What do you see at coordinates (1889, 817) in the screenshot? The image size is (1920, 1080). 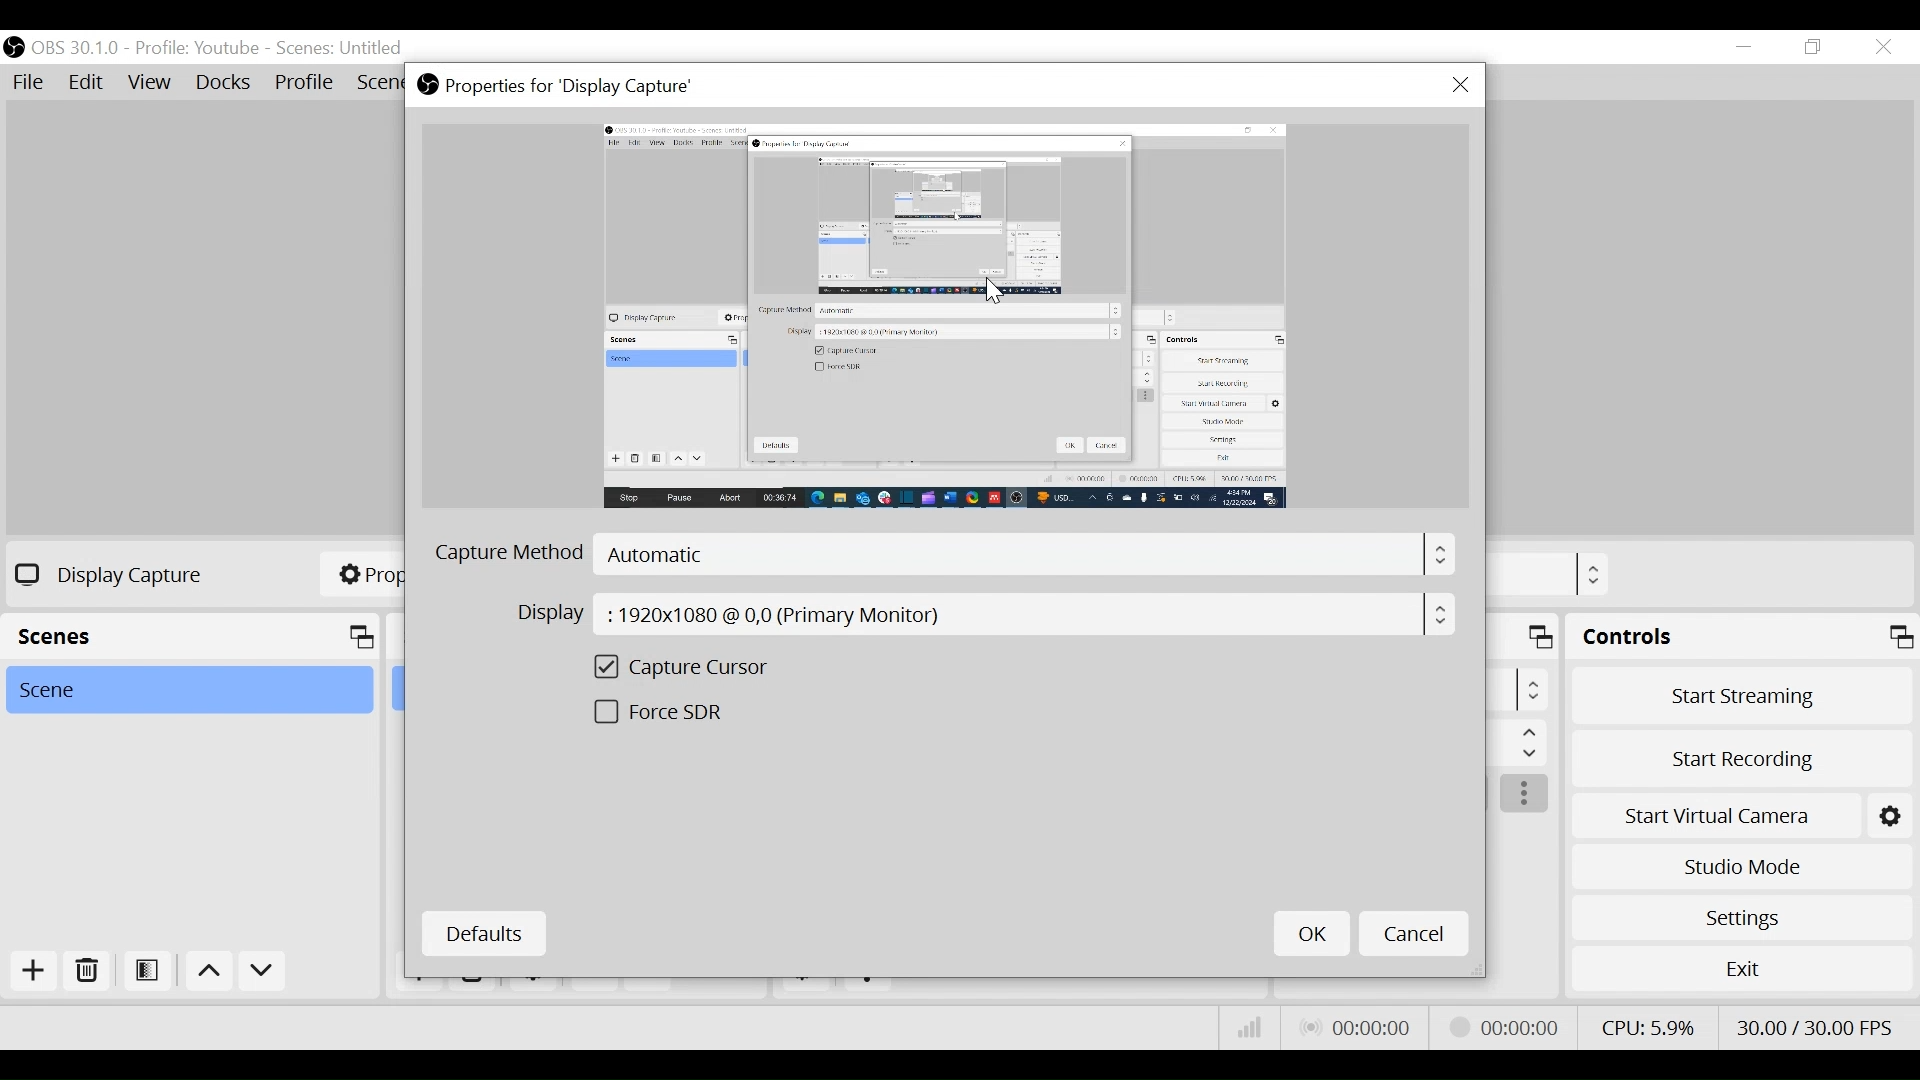 I see `Settings` at bounding box center [1889, 817].